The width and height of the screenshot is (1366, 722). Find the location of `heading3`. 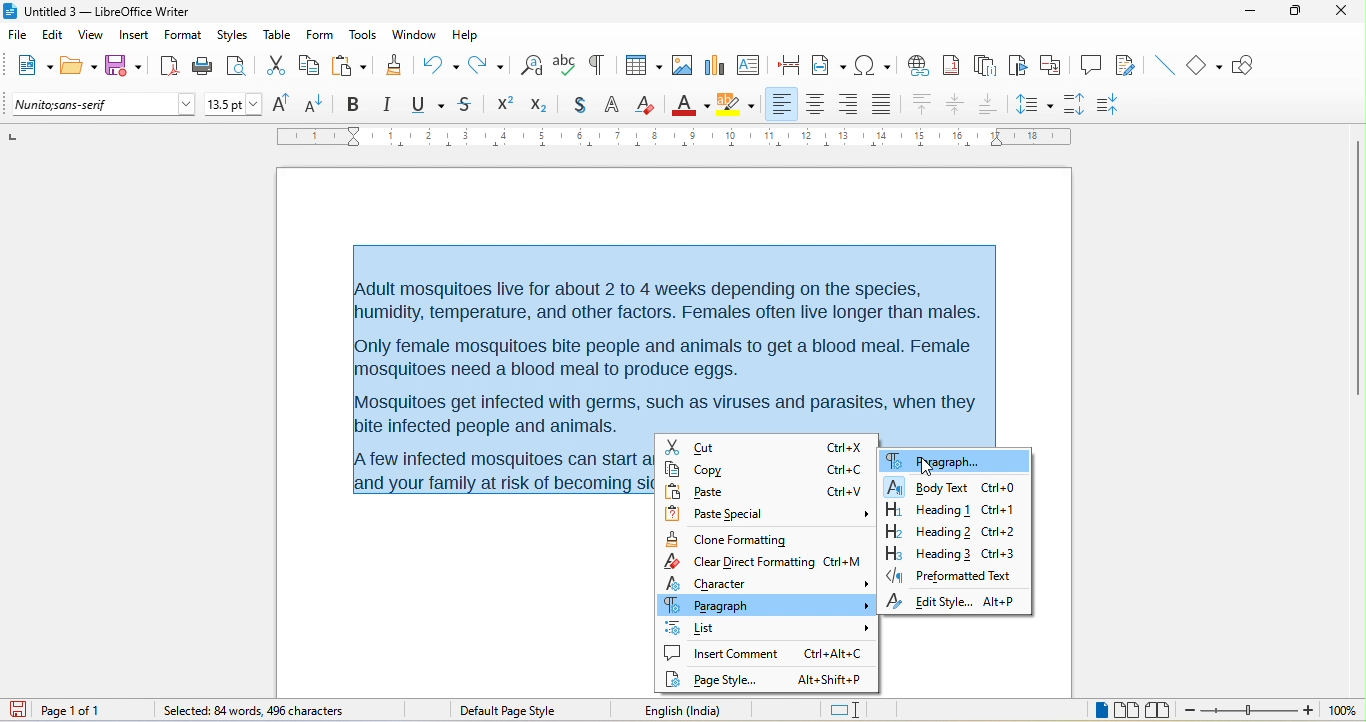

heading3 is located at coordinates (928, 553).